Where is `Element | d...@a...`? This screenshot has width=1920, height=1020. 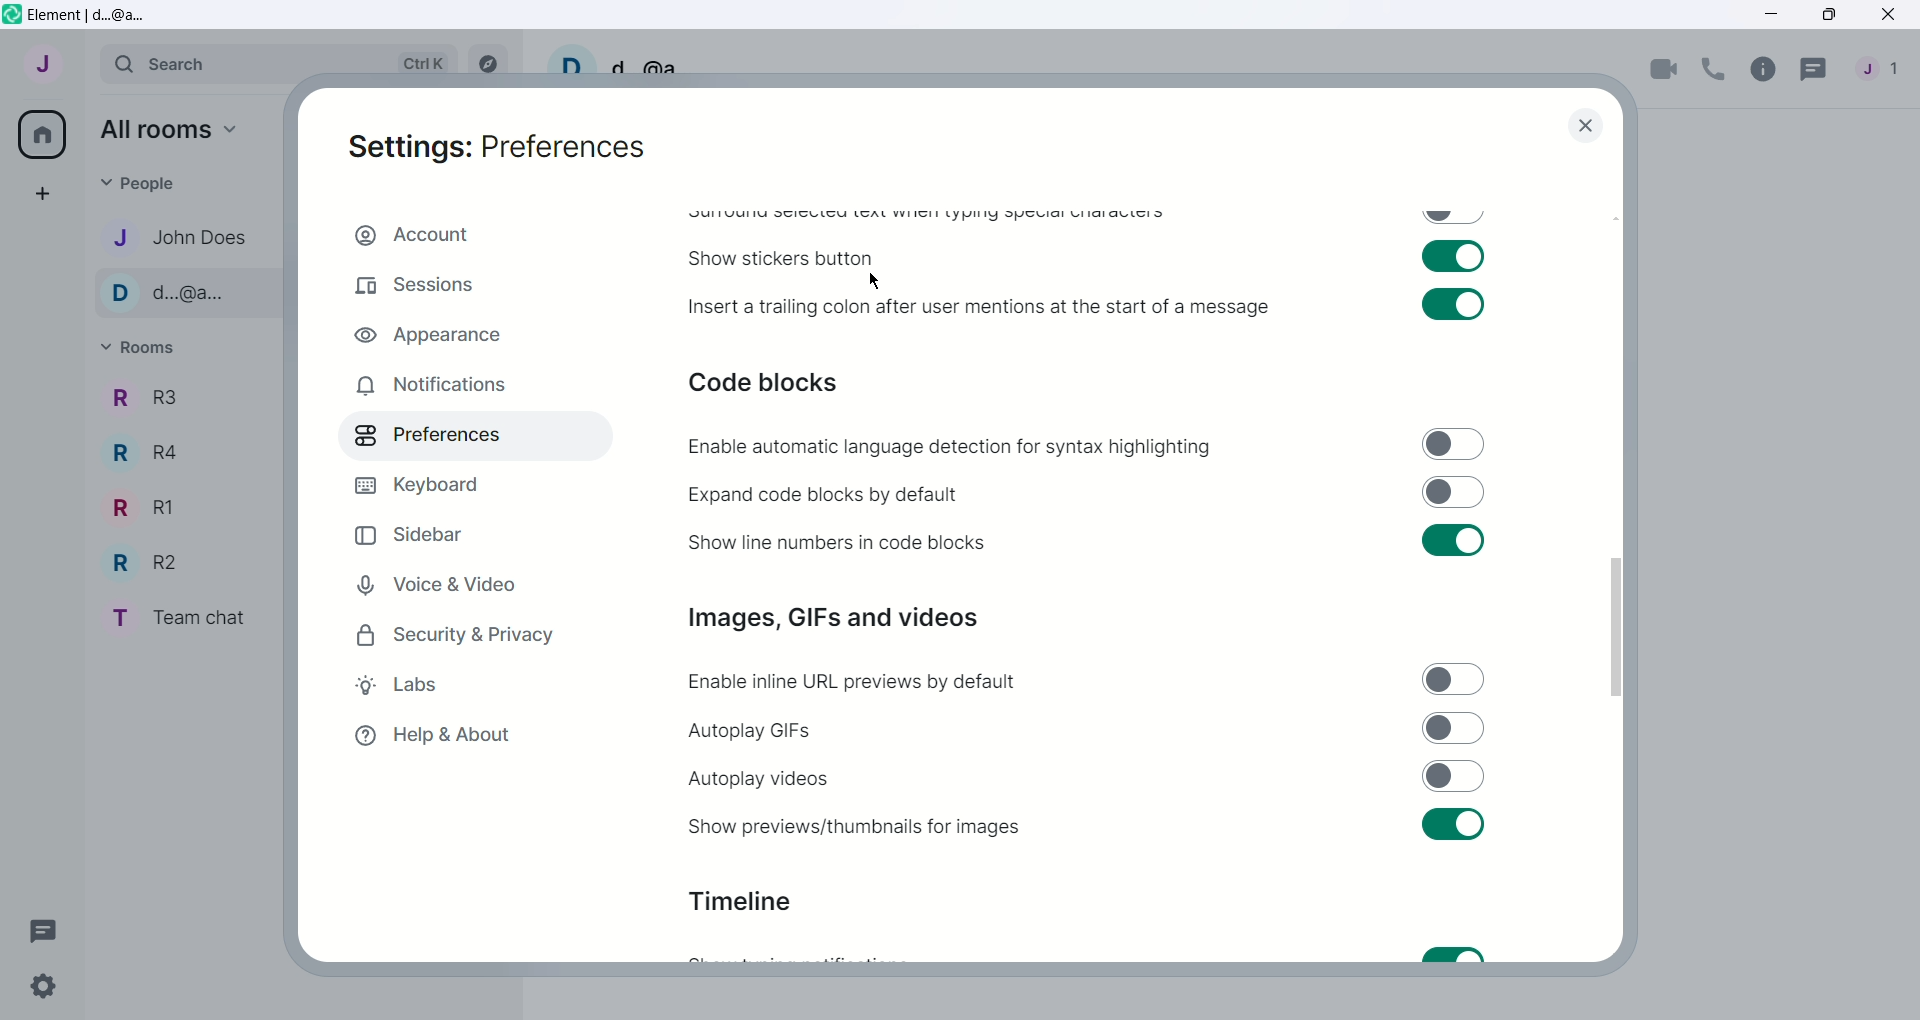
Element | d...@a... is located at coordinates (91, 16).